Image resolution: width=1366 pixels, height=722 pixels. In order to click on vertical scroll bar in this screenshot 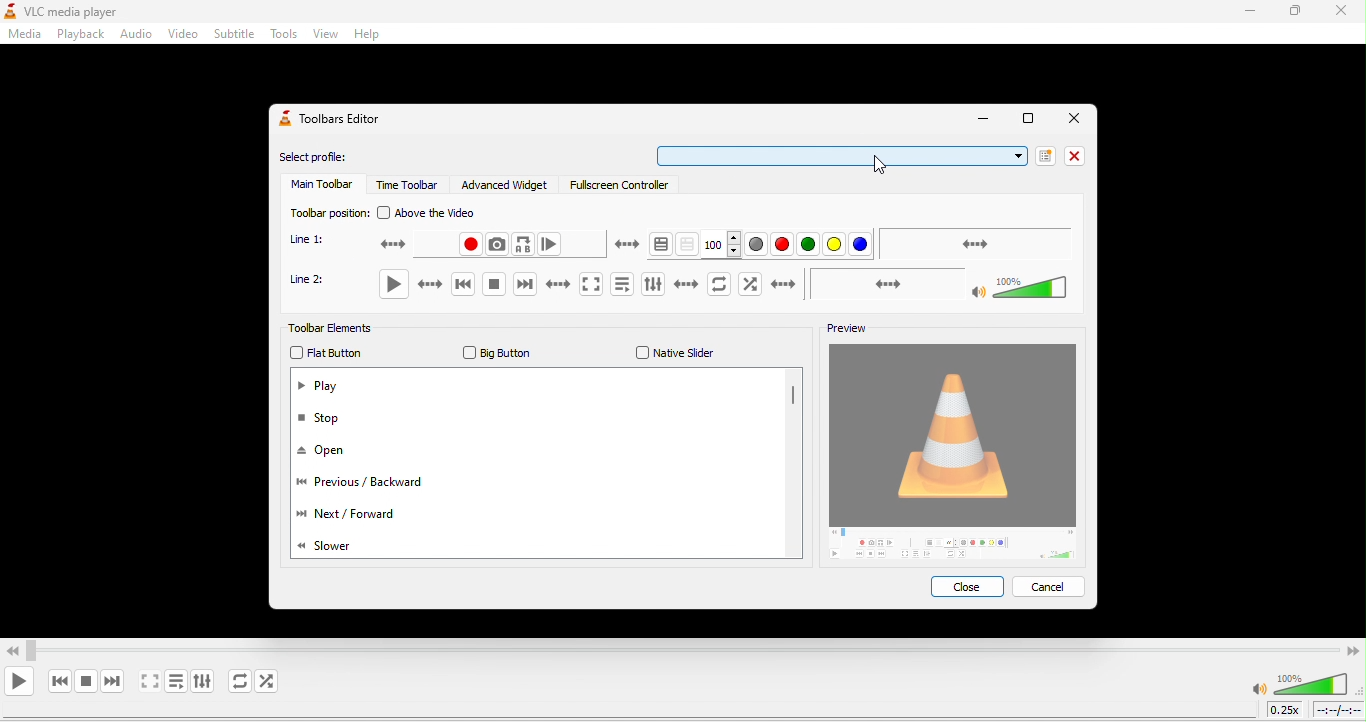, I will do `click(792, 398)`.